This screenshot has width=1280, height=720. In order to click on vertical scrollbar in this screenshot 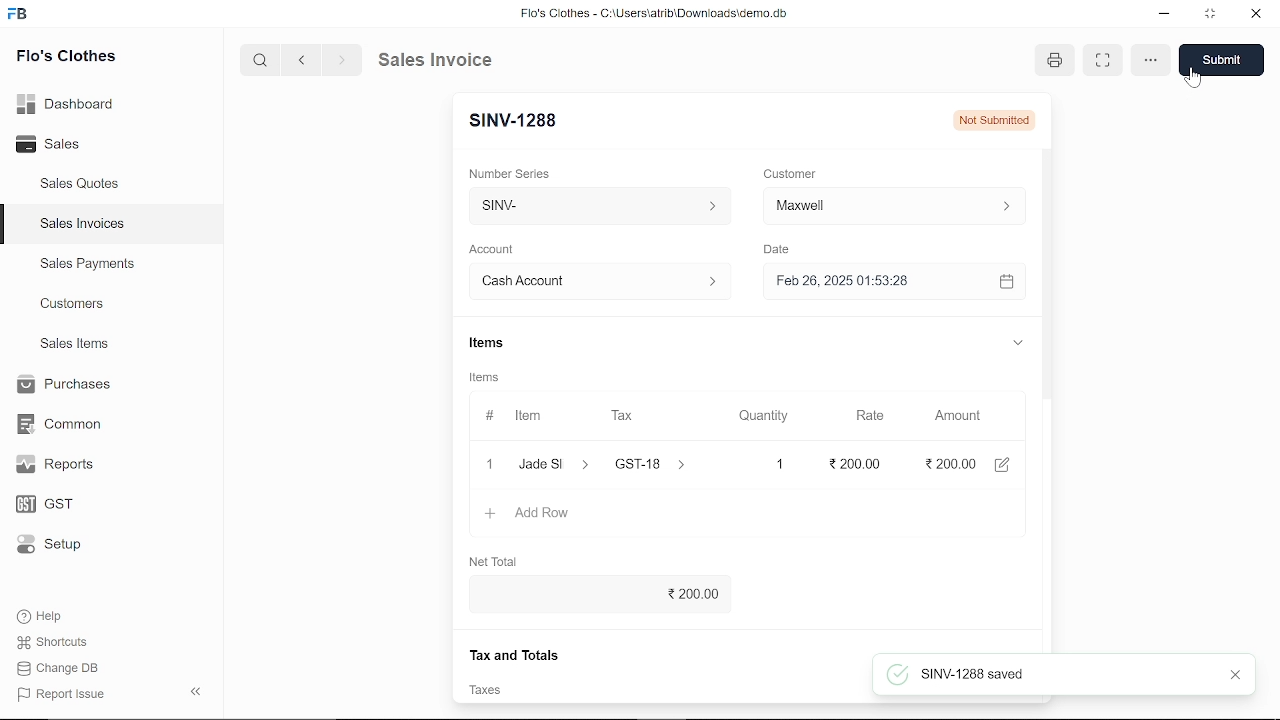, I will do `click(1048, 329)`.